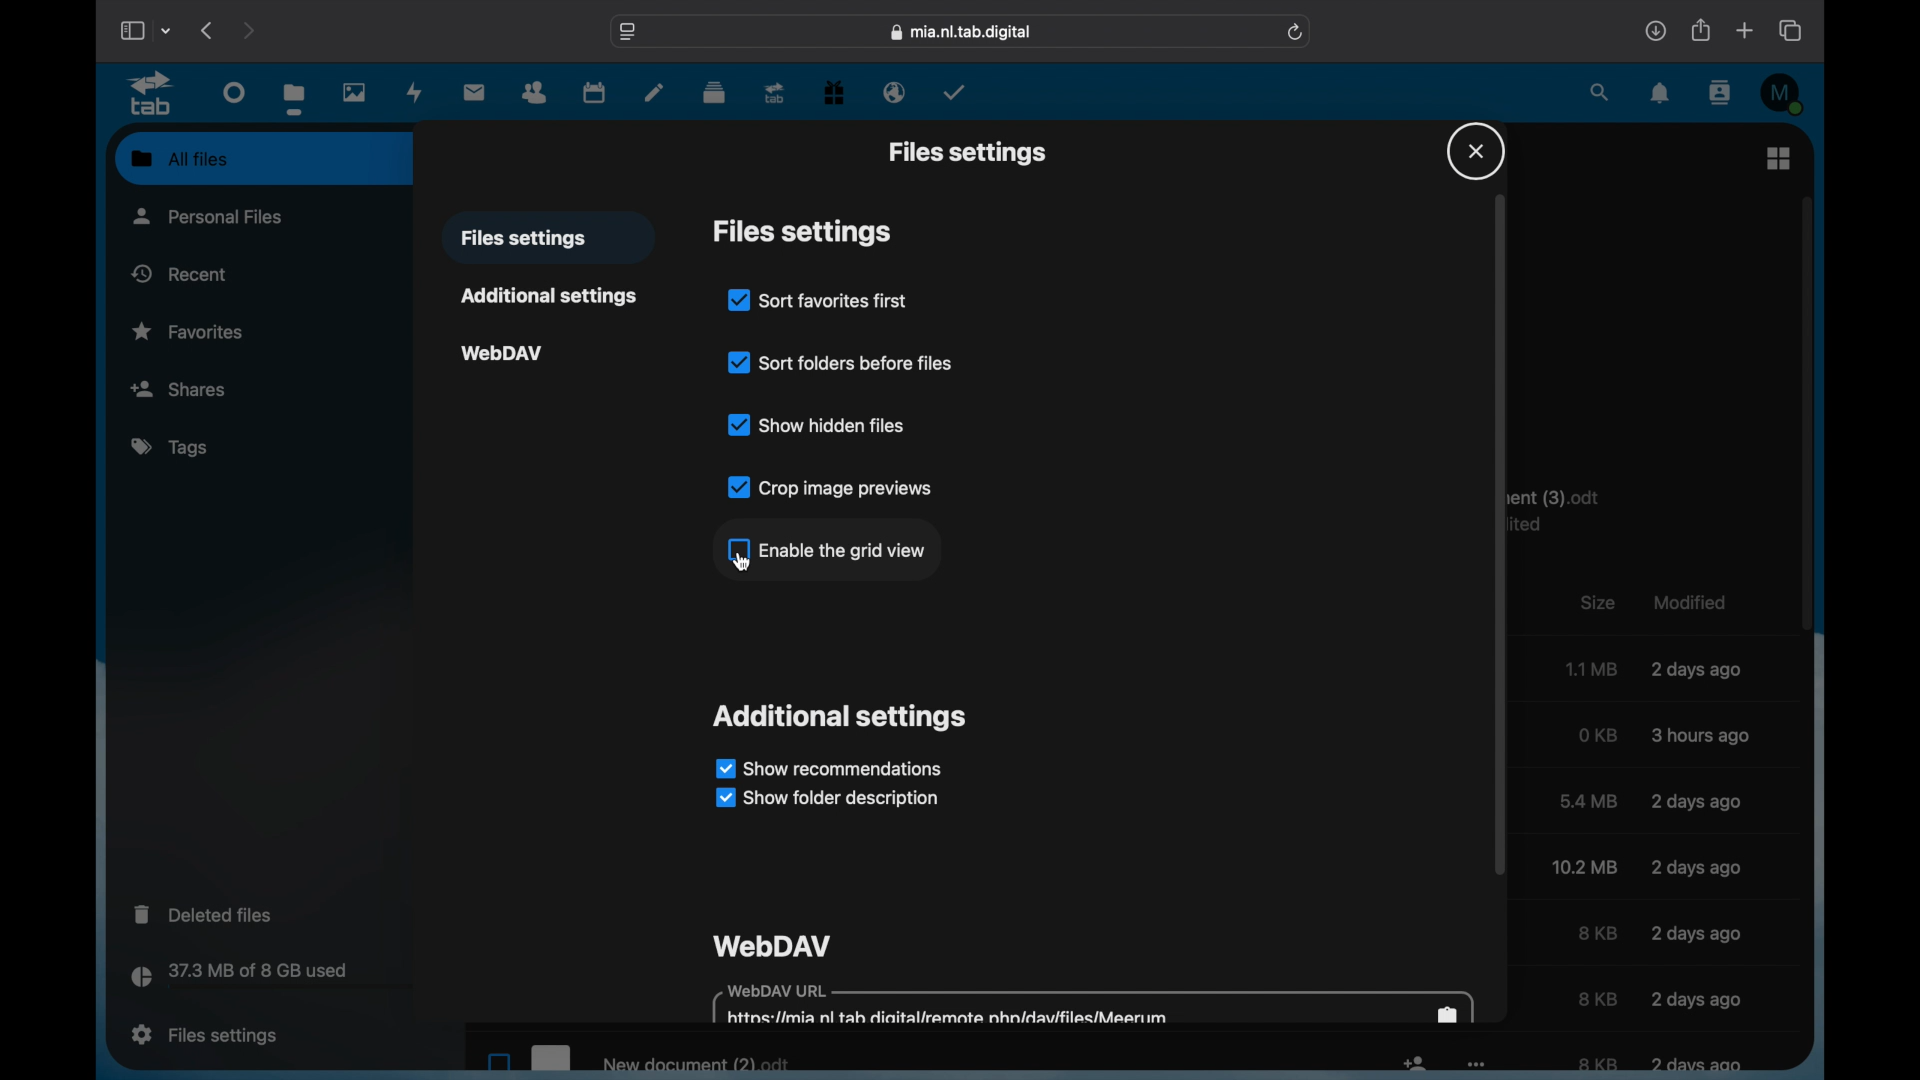  Describe the element at coordinates (1687, 600) in the screenshot. I see `modified` at that location.